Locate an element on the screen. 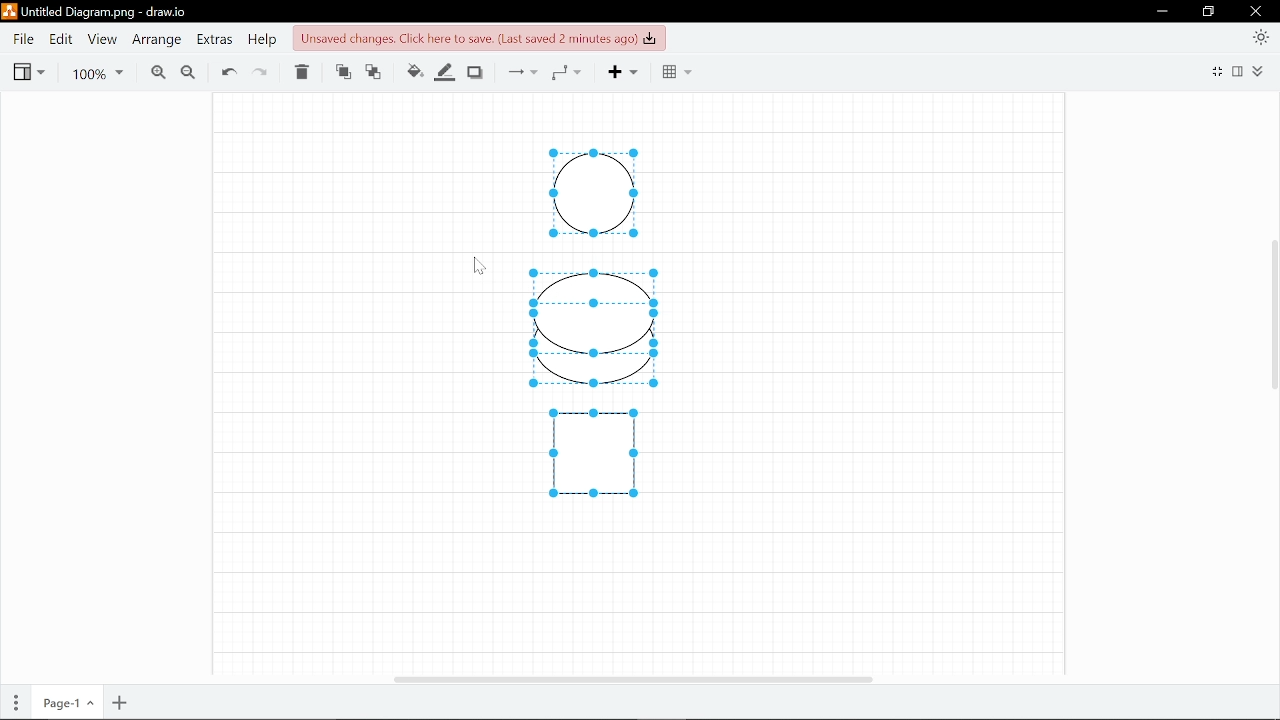 The height and width of the screenshot is (720, 1280). Zoom out is located at coordinates (187, 71).